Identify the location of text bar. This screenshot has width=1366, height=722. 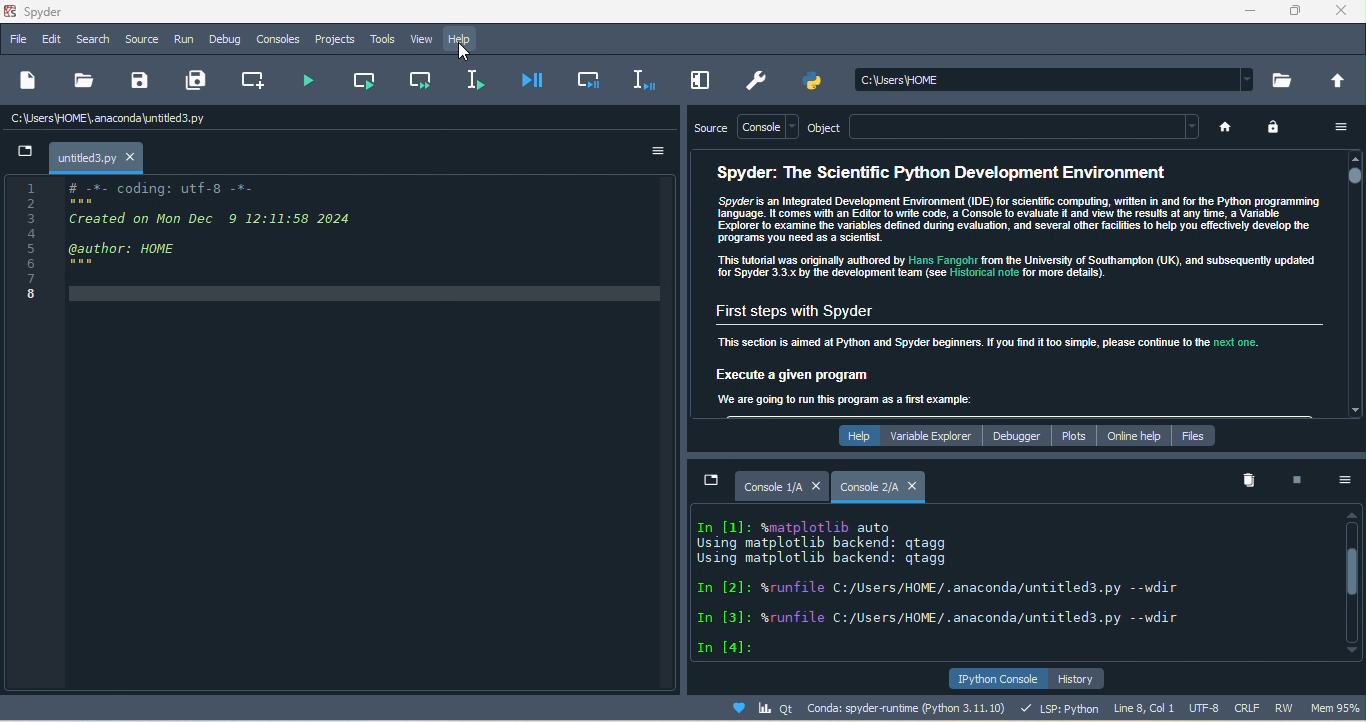
(1031, 128).